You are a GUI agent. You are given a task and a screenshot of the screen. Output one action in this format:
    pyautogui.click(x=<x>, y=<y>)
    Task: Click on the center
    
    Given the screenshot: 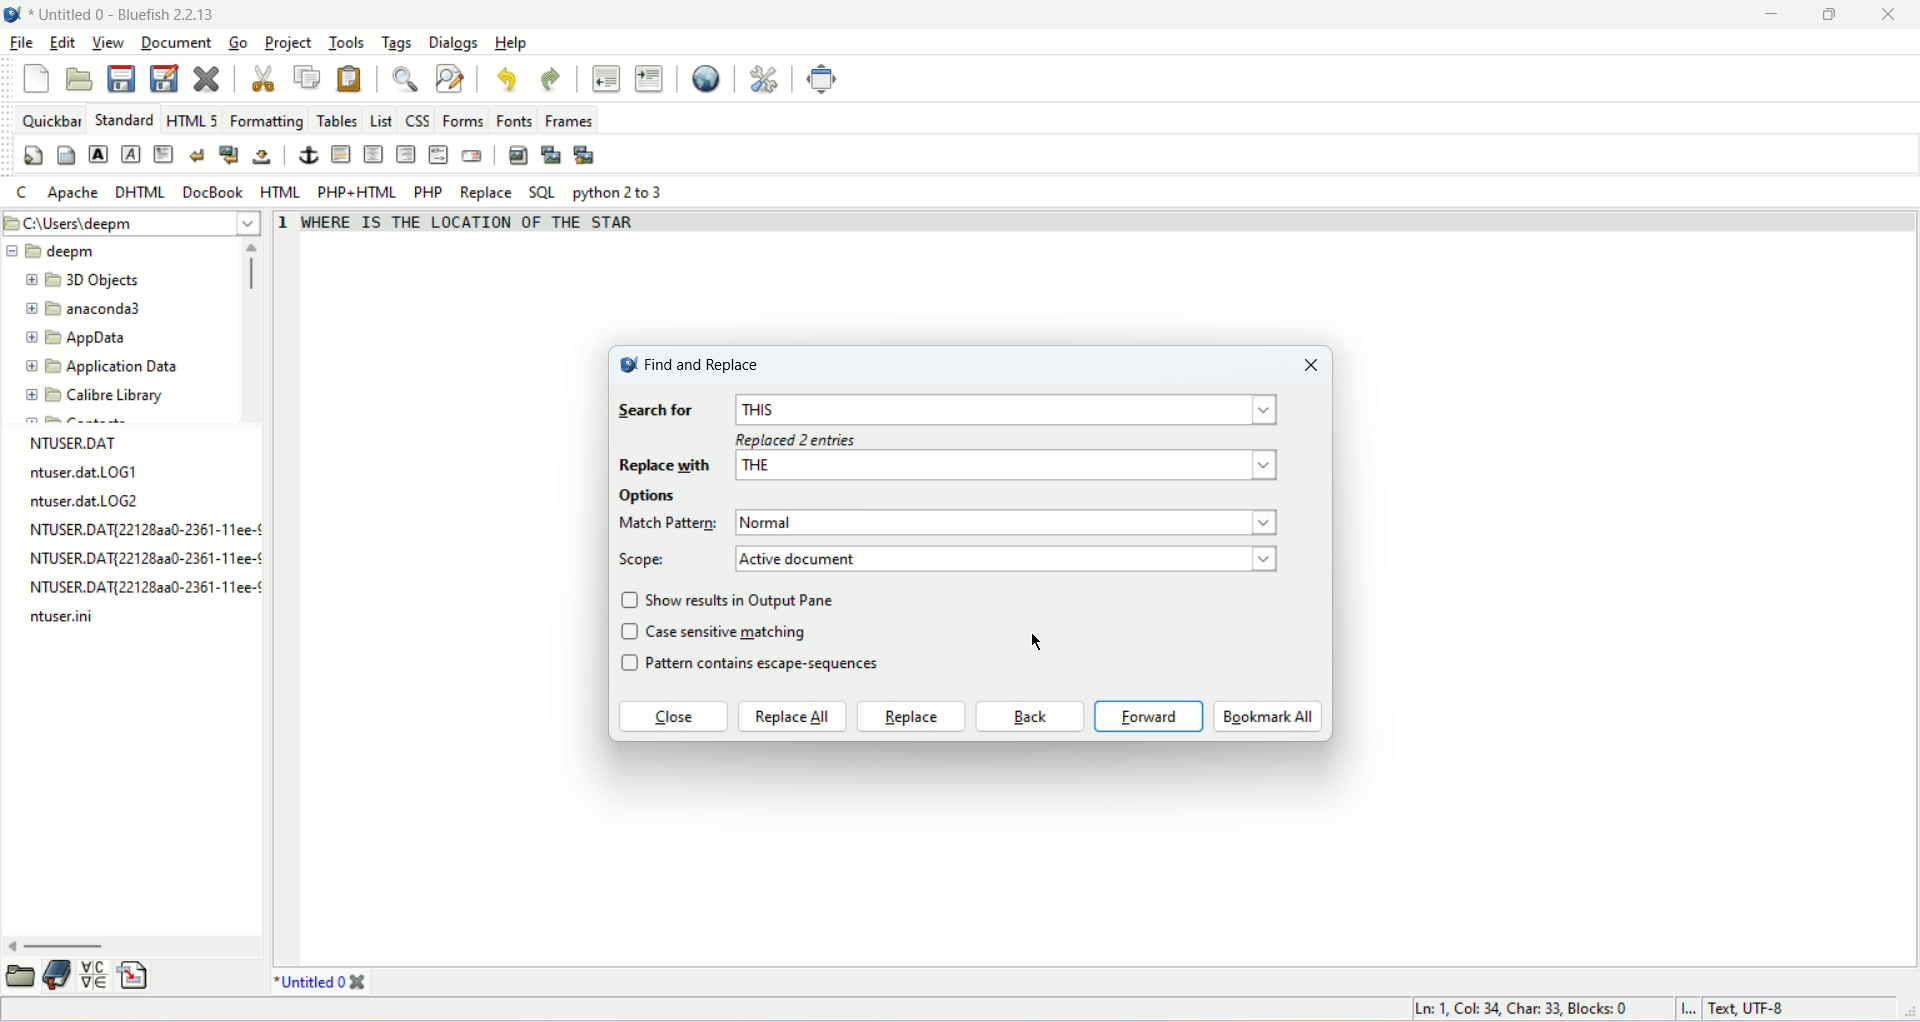 What is the action you would take?
    pyautogui.click(x=373, y=155)
    